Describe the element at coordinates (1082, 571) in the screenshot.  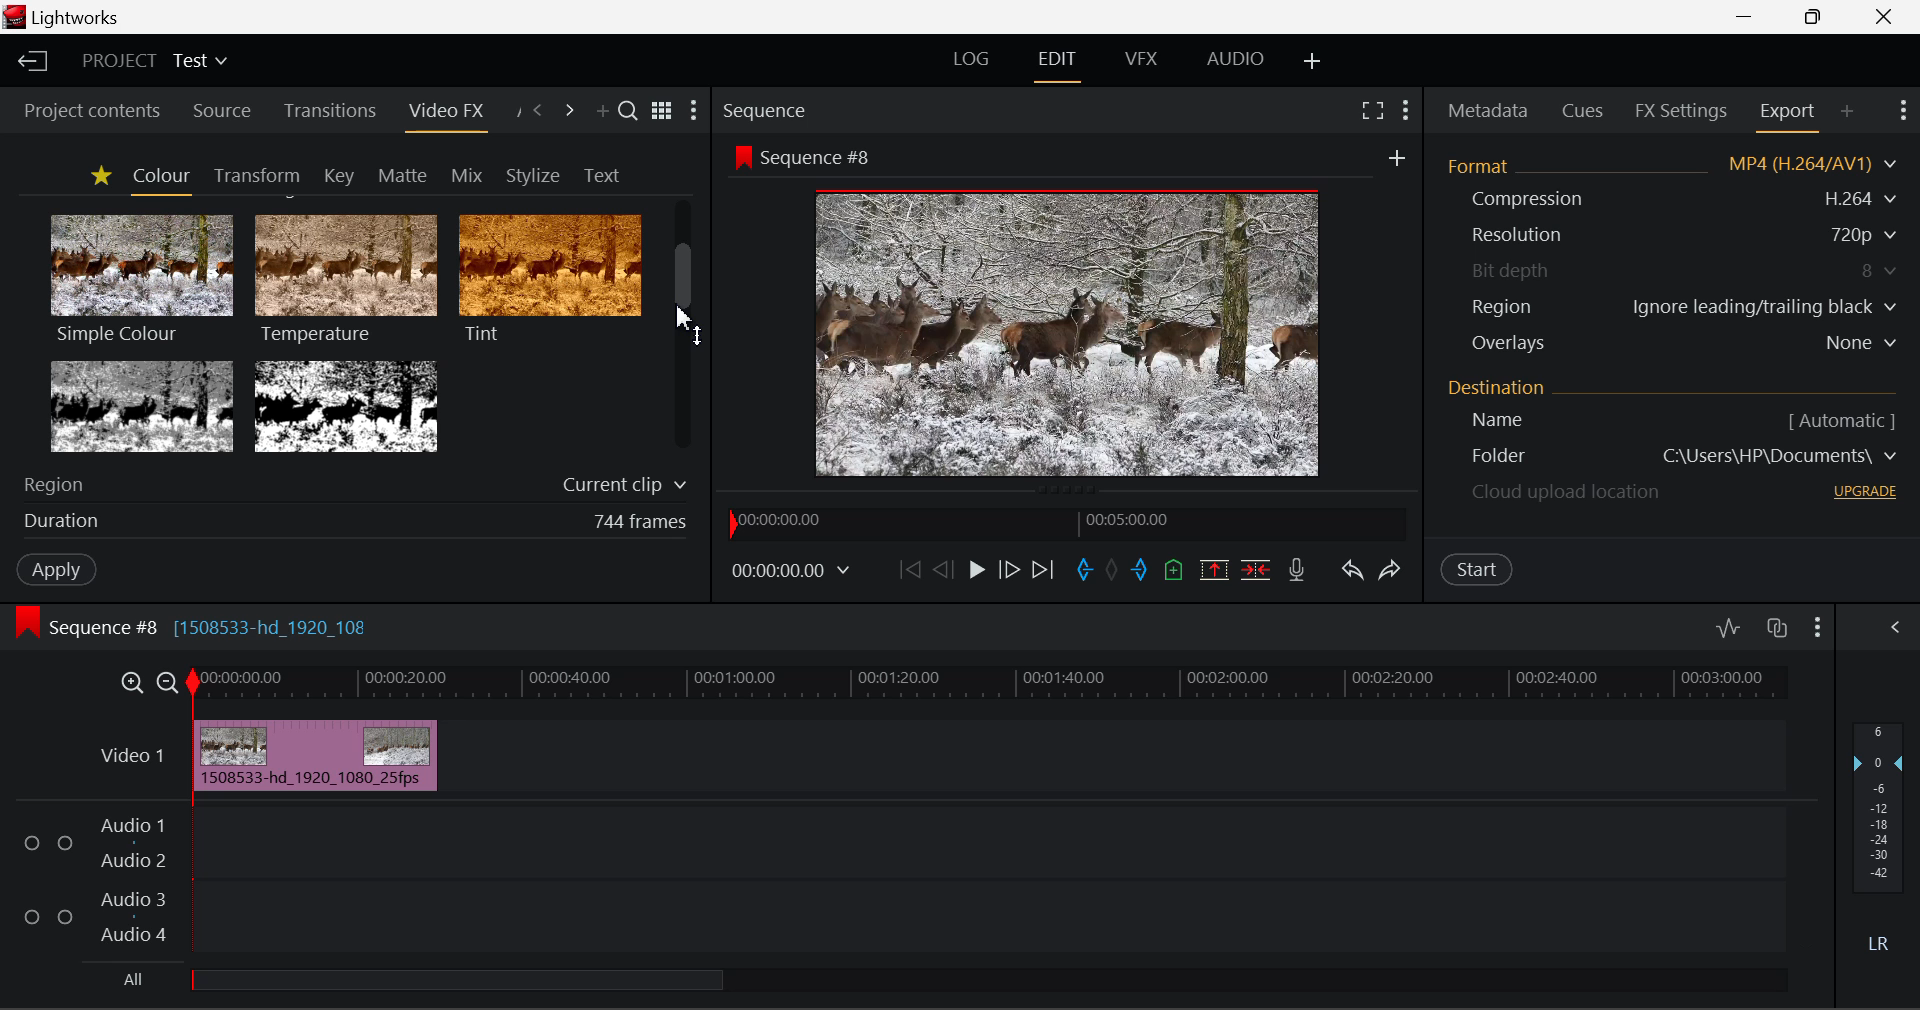
I see `Mark In` at that location.